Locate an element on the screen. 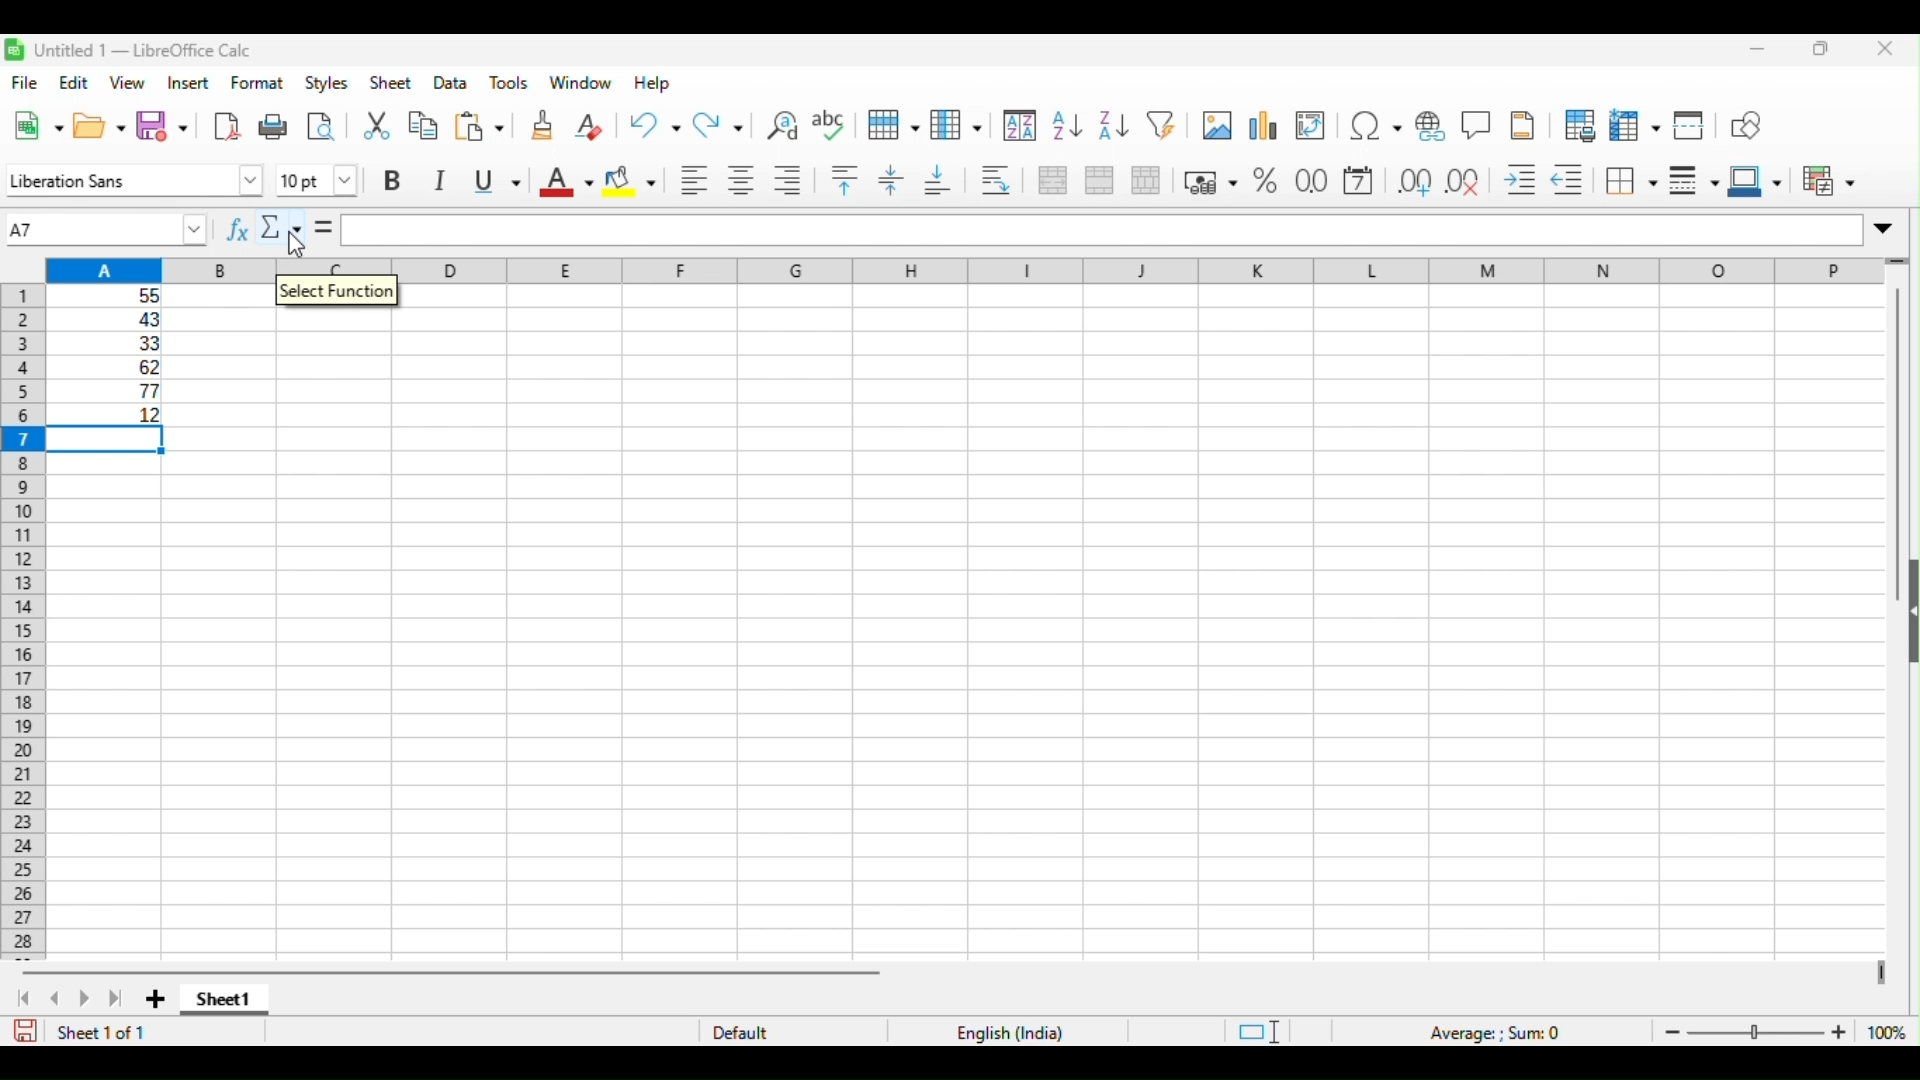 Image resolution: width=1920 pixels, height=1080 pixels. save is located at coordinates (162, 127).